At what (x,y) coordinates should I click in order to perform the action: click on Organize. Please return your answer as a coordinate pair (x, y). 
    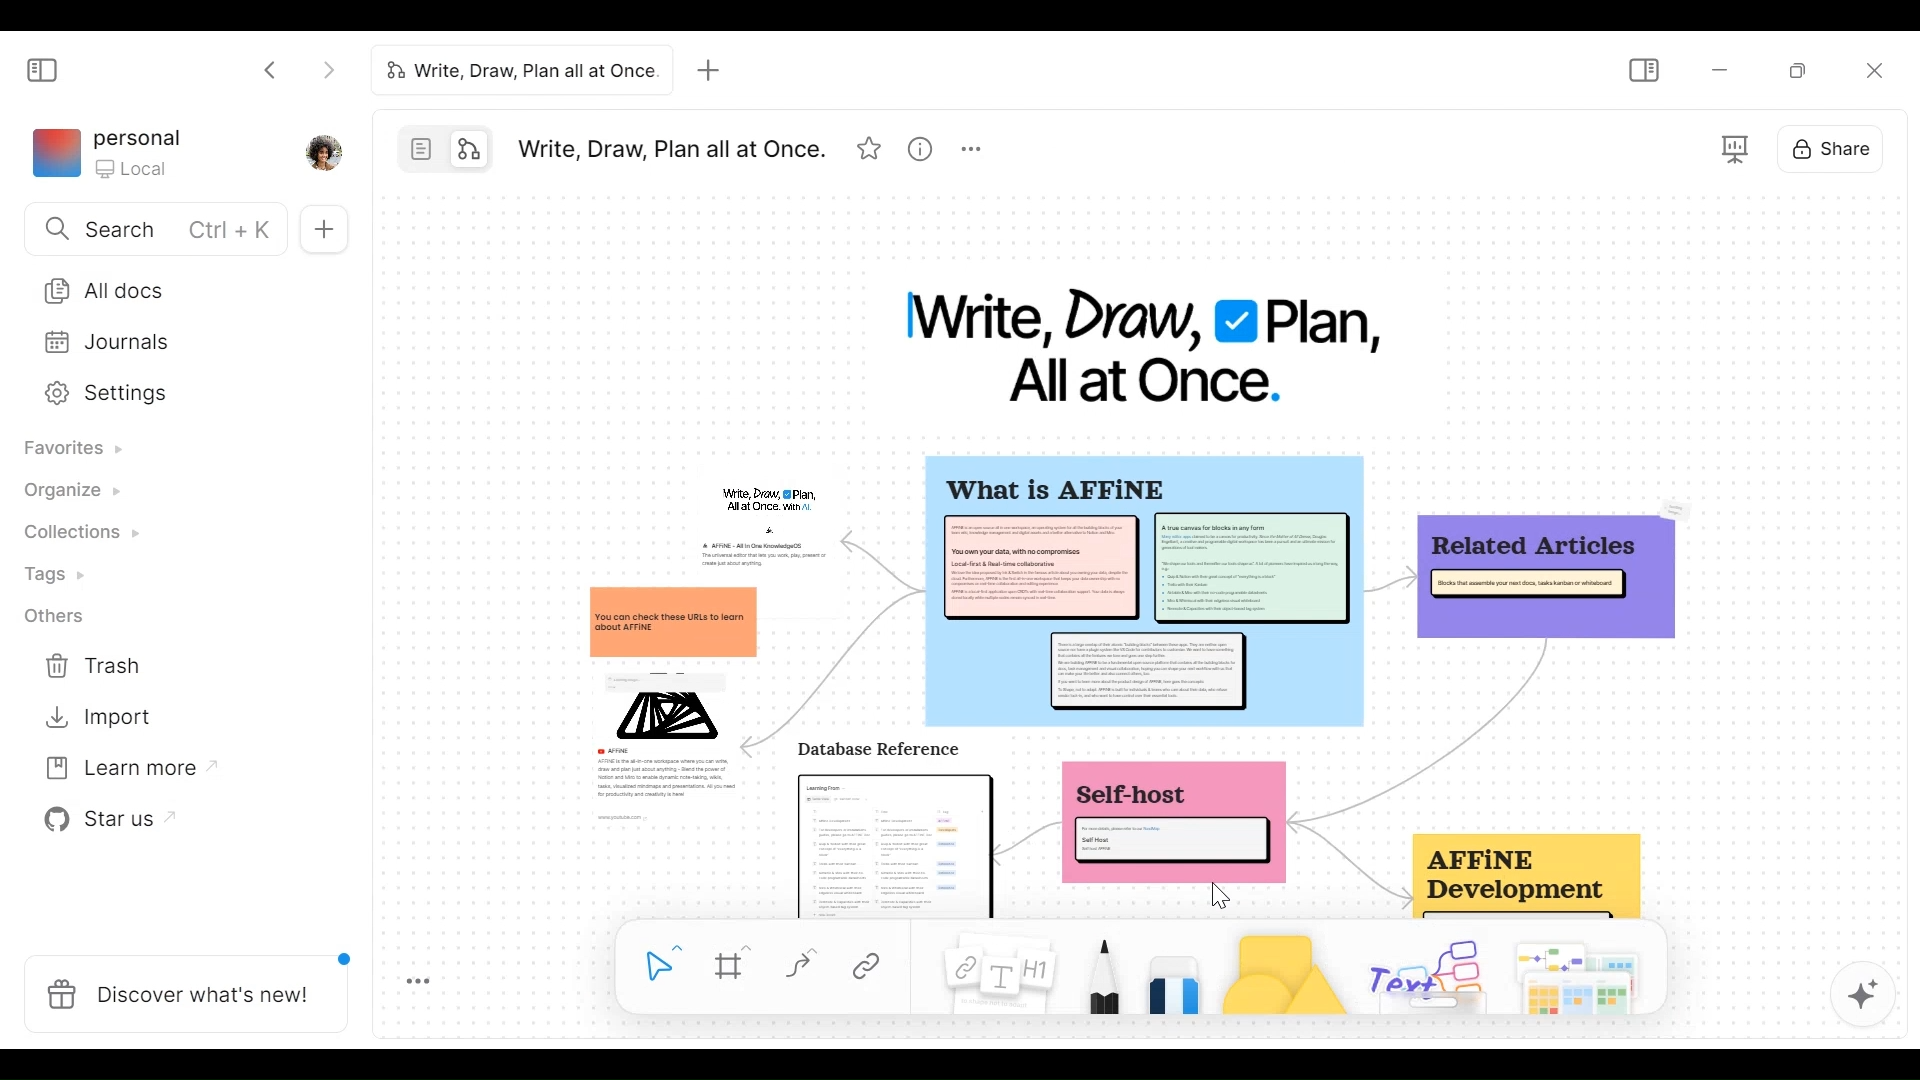
    Looking at the image, I should click on (63, 493).